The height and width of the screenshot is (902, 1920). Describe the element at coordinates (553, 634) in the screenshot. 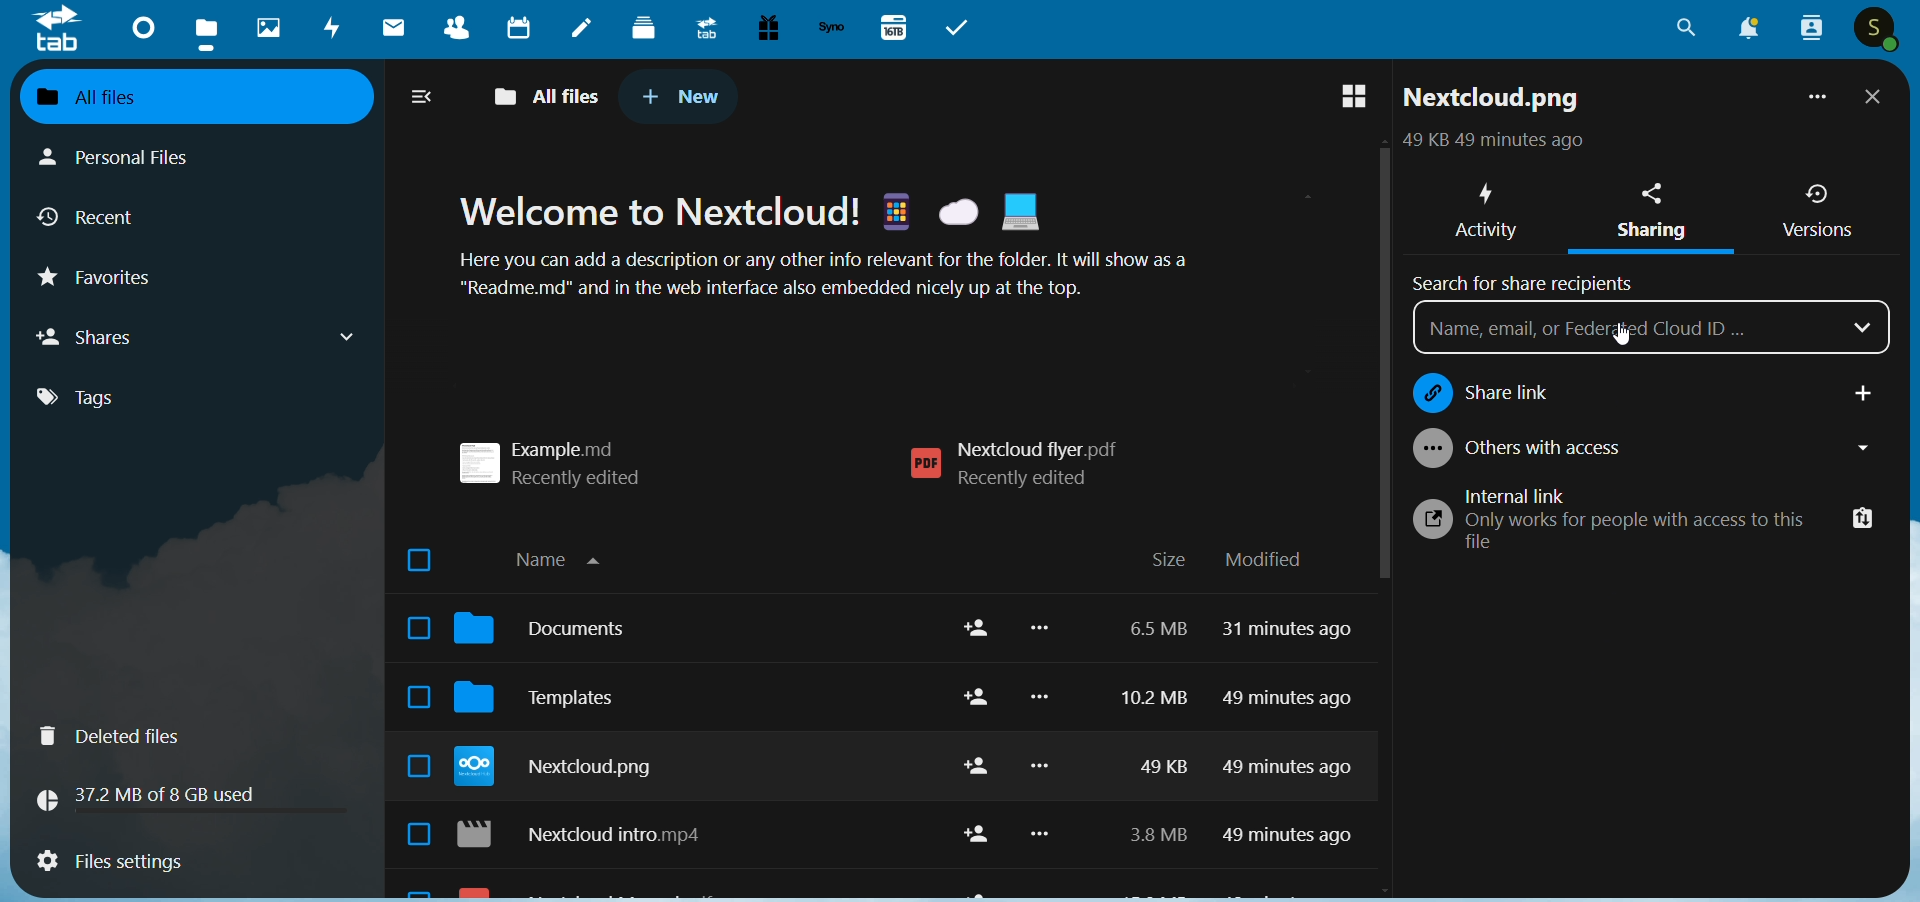

I see `document` at that location.